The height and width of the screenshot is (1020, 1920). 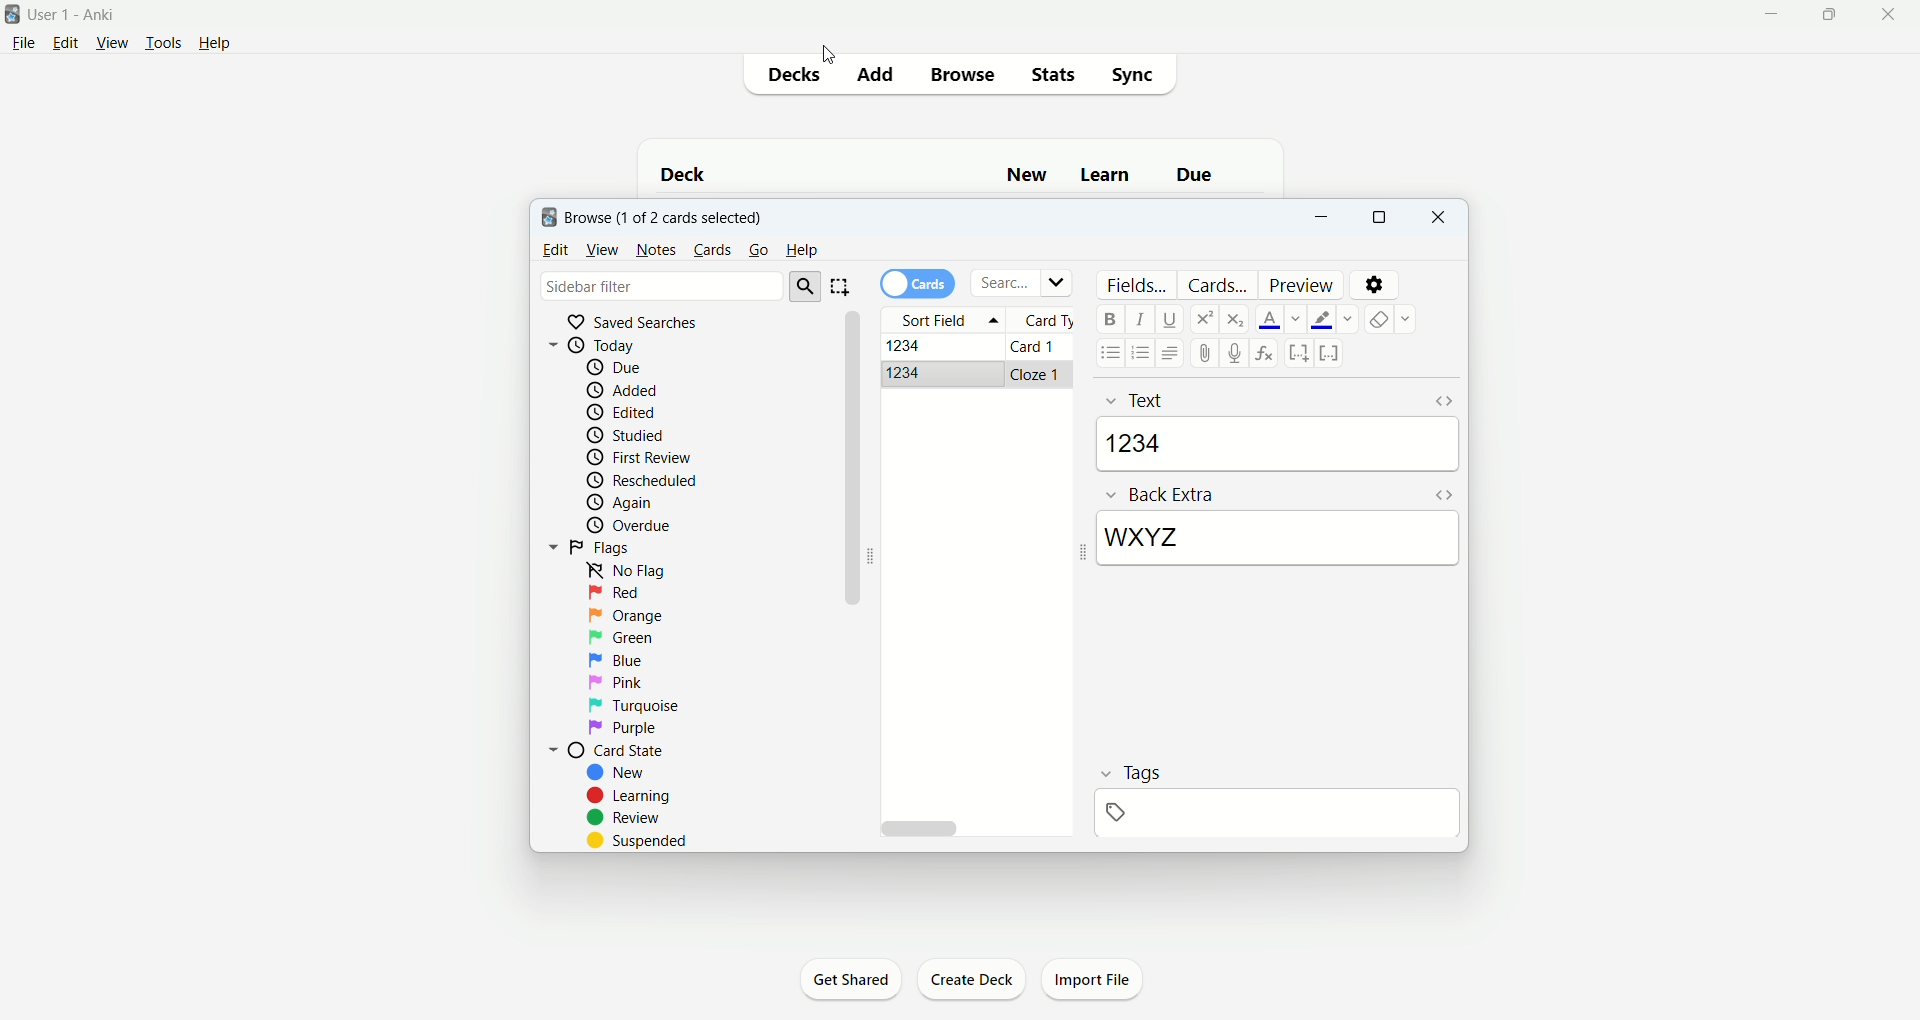 What do you see at coordinates (1274, 816) in the screenshot?
I see `blank space` at bounding box center [1274, 816].